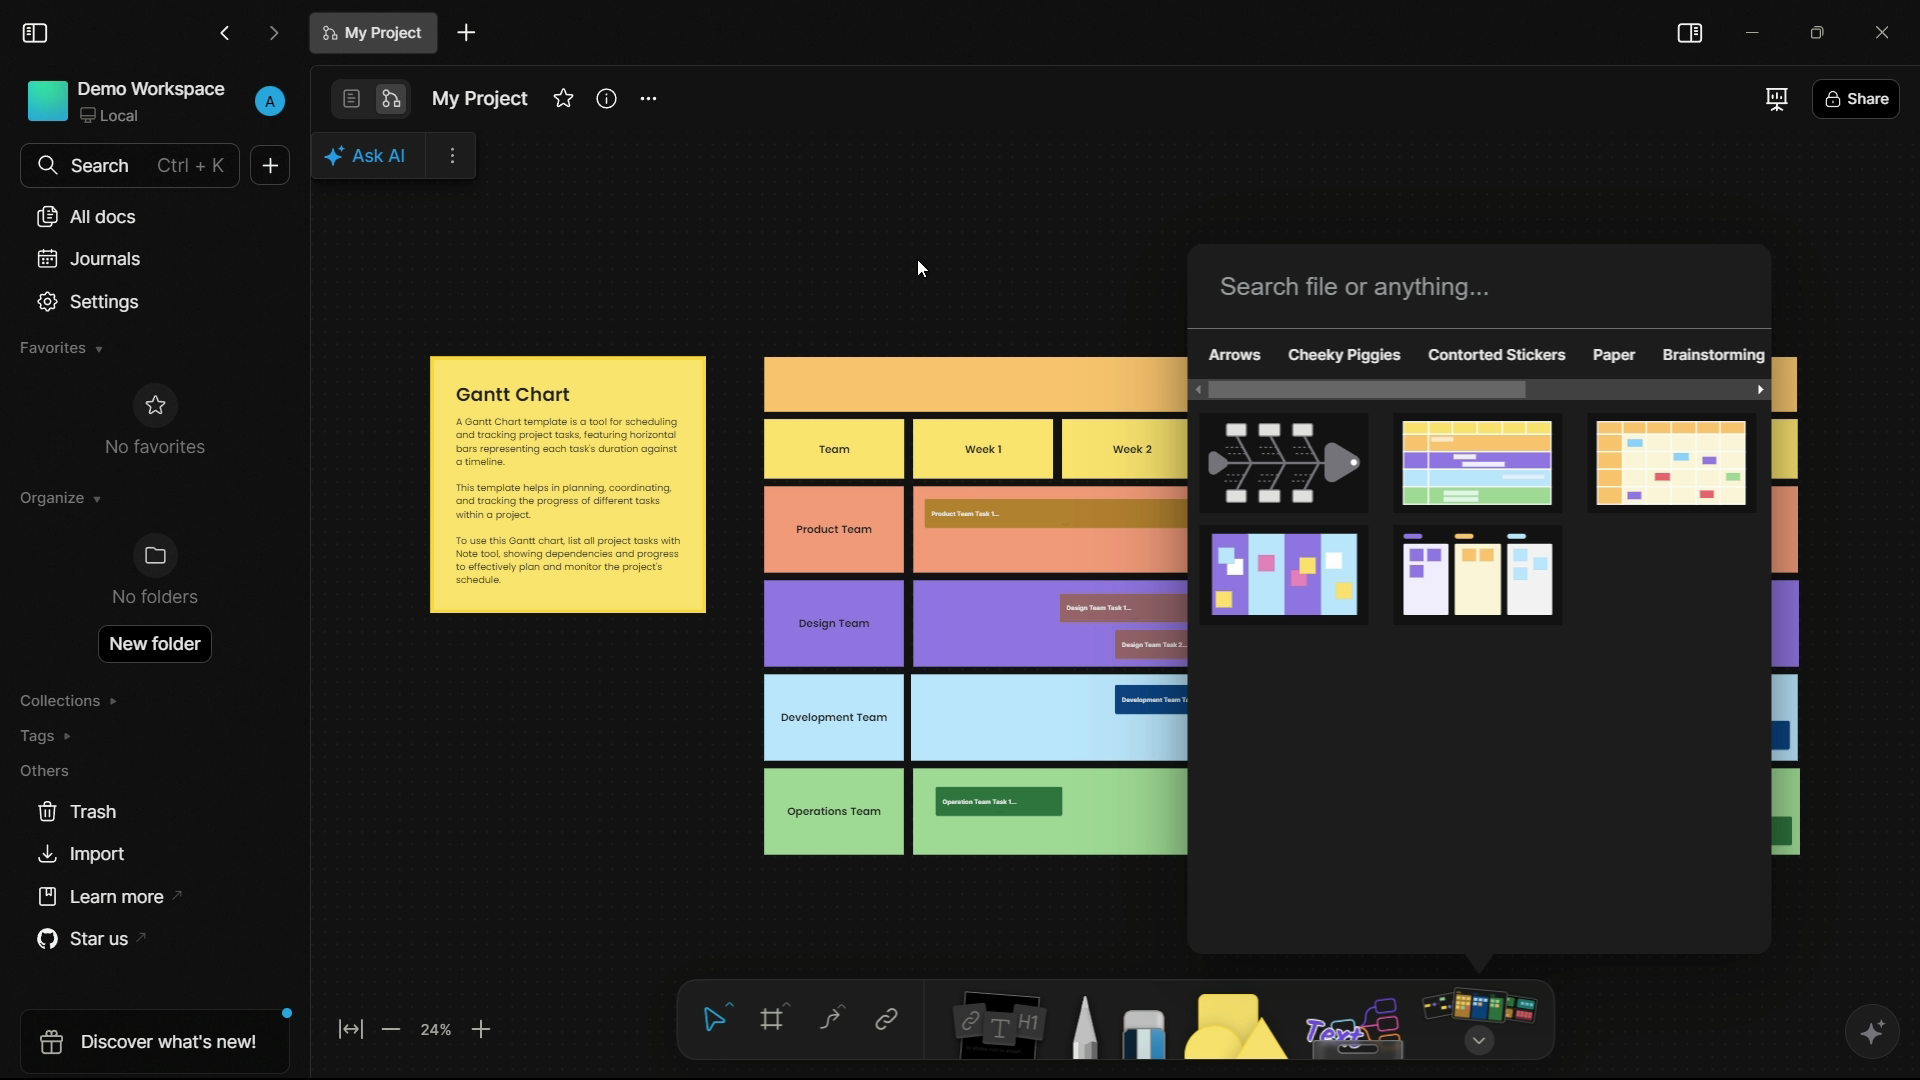 This screenshot has width=1920, height=1080. What do you see at coordinates (717, 1019) in the screenshot?
I see `select` at bounding box center [717, 1019].